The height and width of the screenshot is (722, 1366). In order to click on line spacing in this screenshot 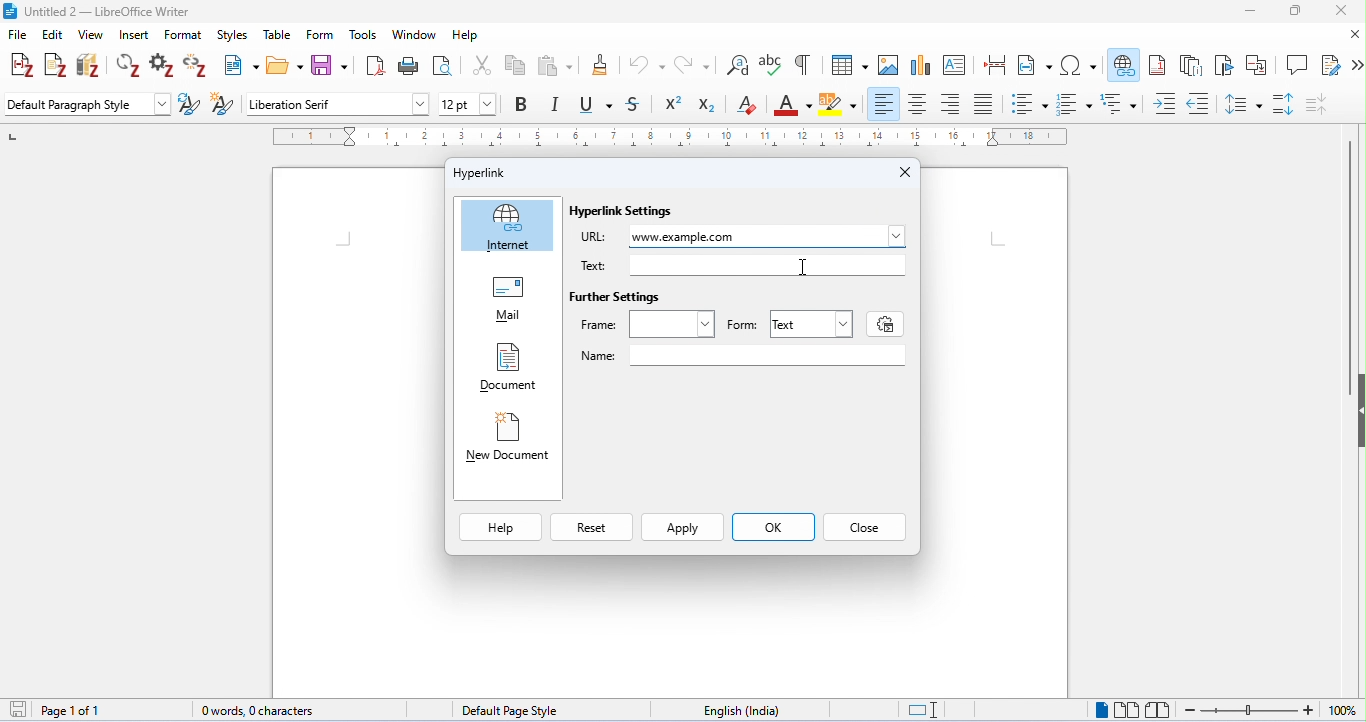, I will do `click(1244, 103)`.